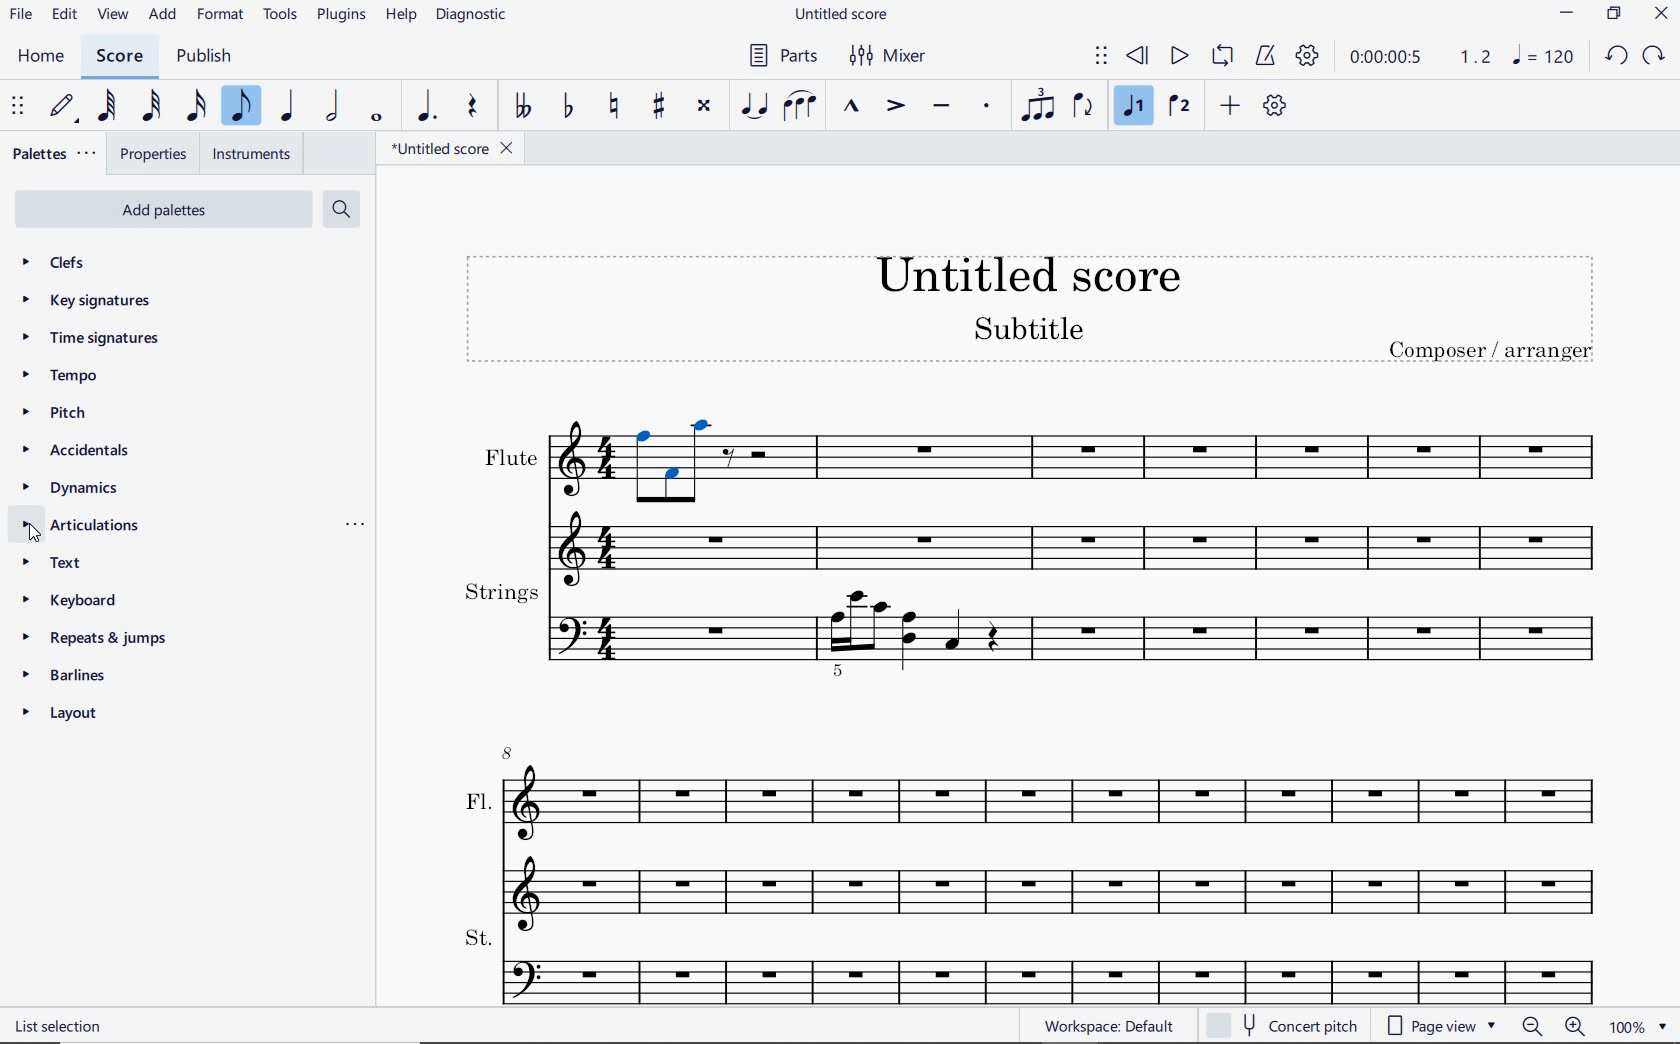 This screenshot has width=1680, height=1044. Describe the element at coordinates (523, 107) in the screenshot. I see `TOGGLE DOUBLE-FLAT` at that location.